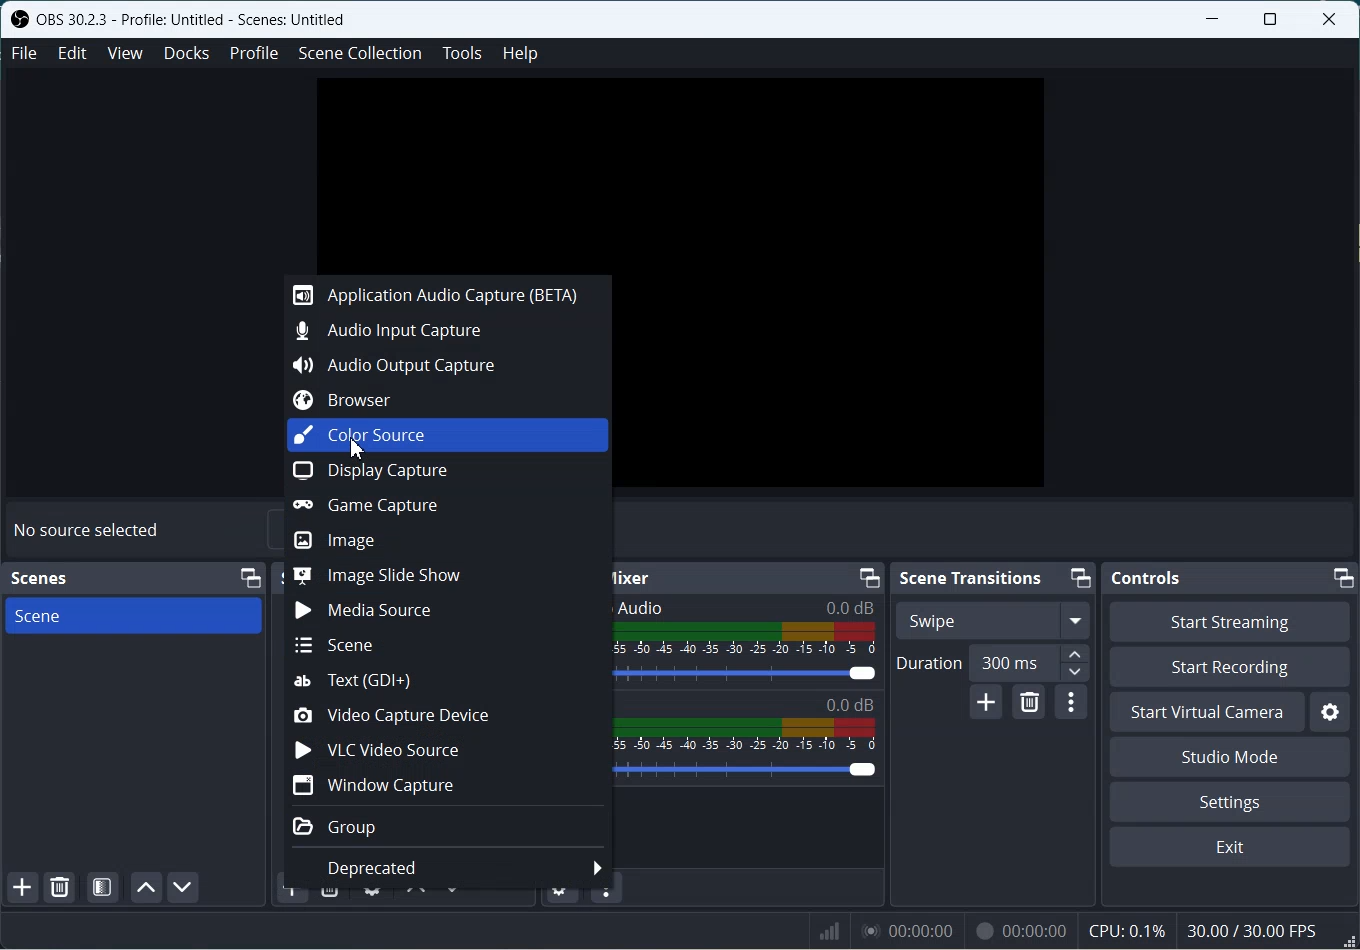  What do you see at coordinates (1148, 578) in the screenshot?
I see `Controls` at bounding box center [1148, 578].